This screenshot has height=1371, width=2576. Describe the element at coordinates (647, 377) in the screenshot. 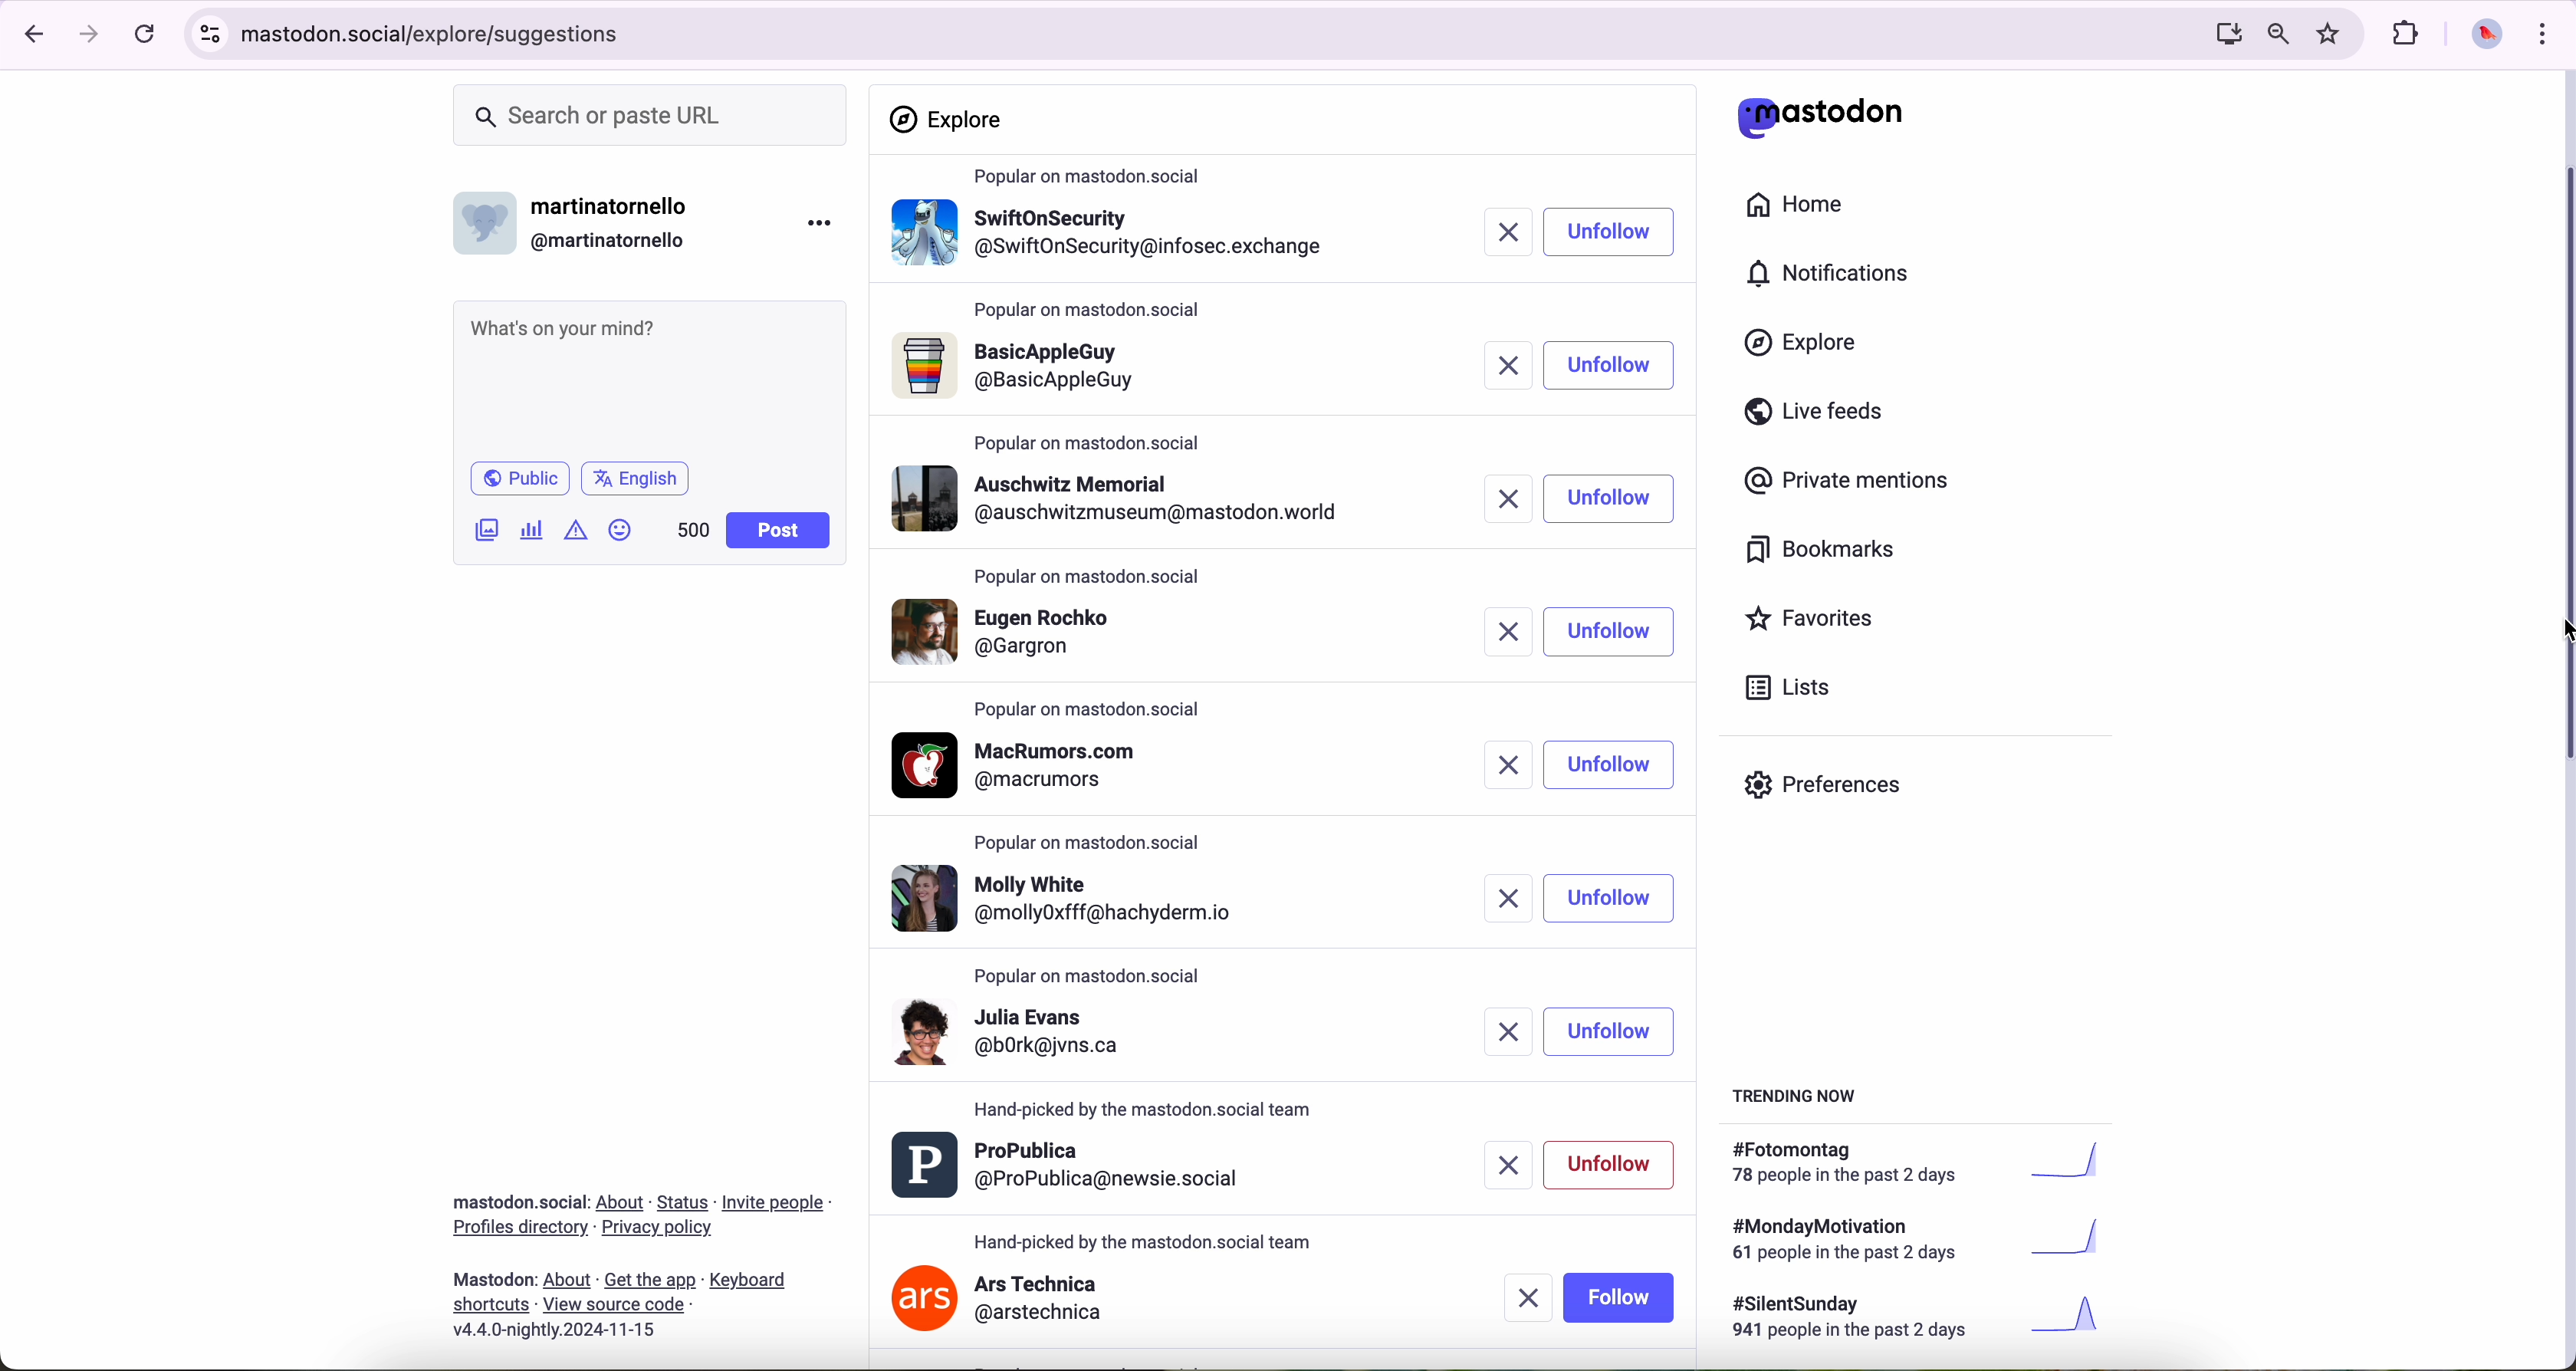

I see `what's on your mind?` at that location.